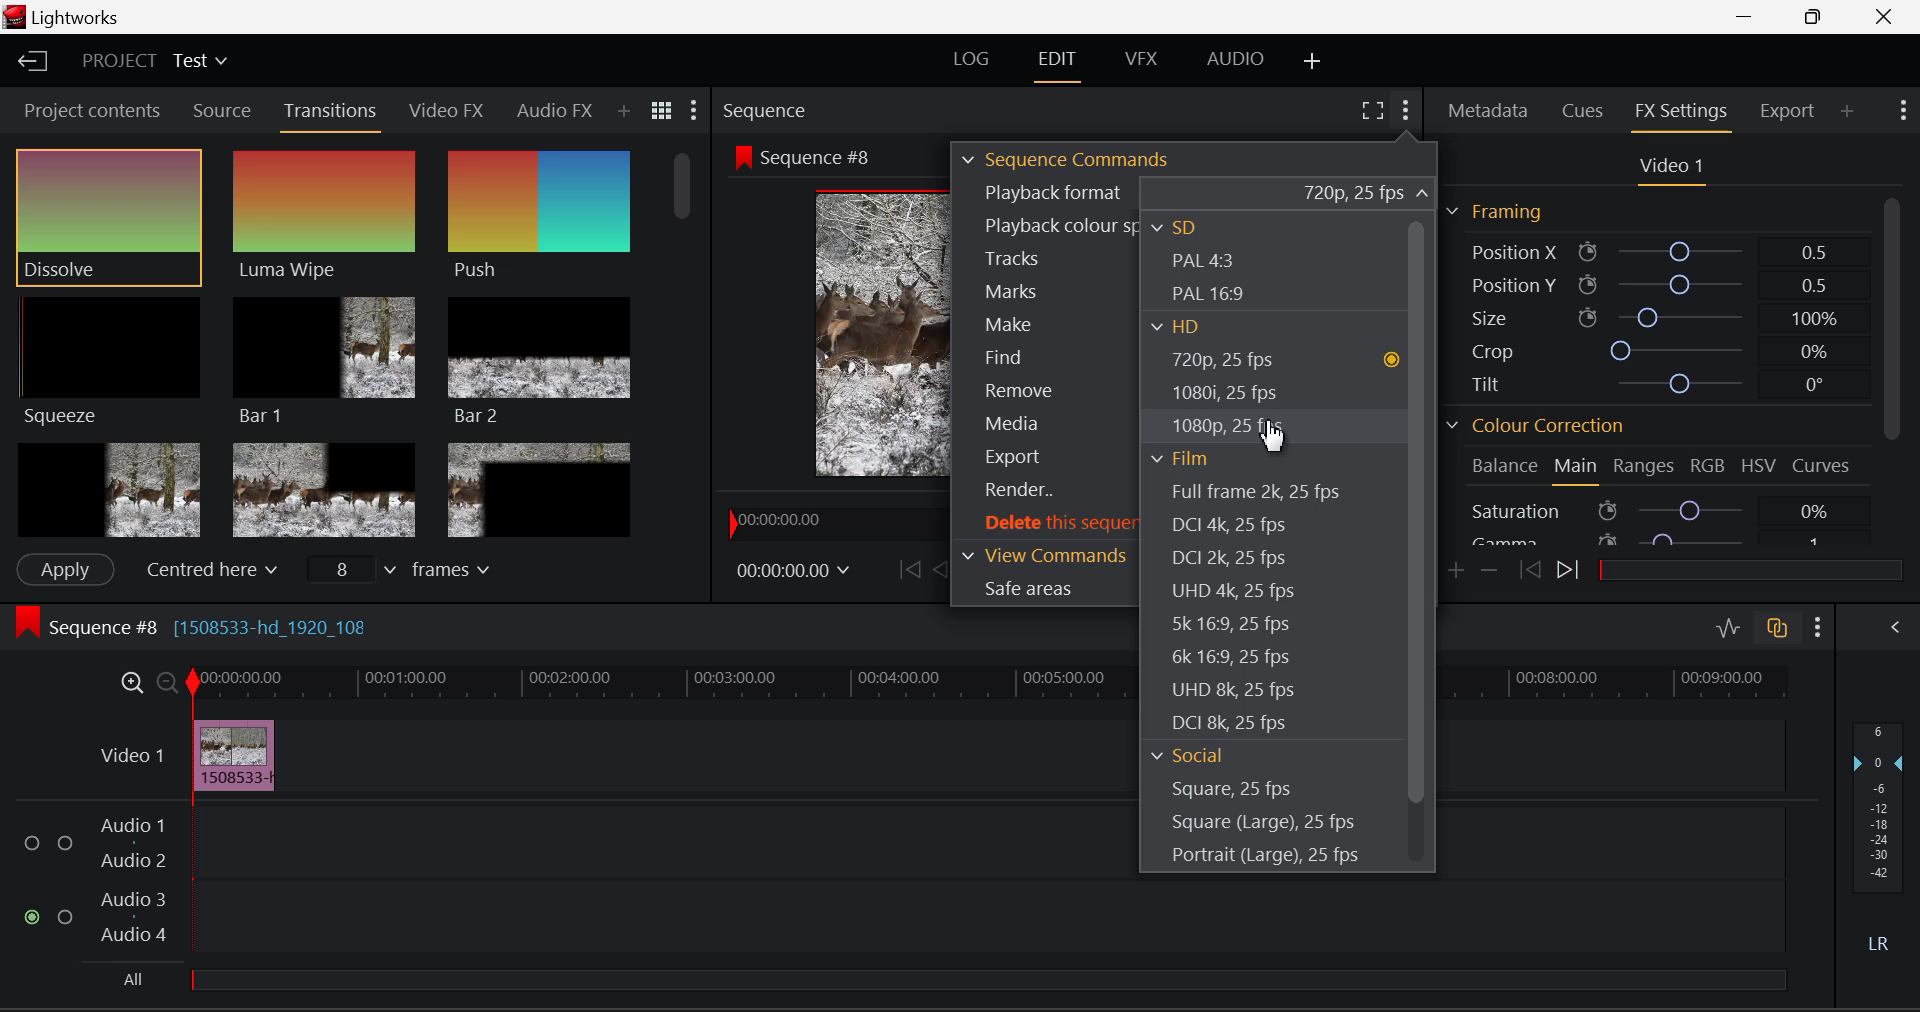 Image resolution: width=1920 pixels, height=1012 pixels. What do you see at coordinates (1454, 572) in the screenshot?
I see `Add keyframe` at bounding box center [1454, 572].